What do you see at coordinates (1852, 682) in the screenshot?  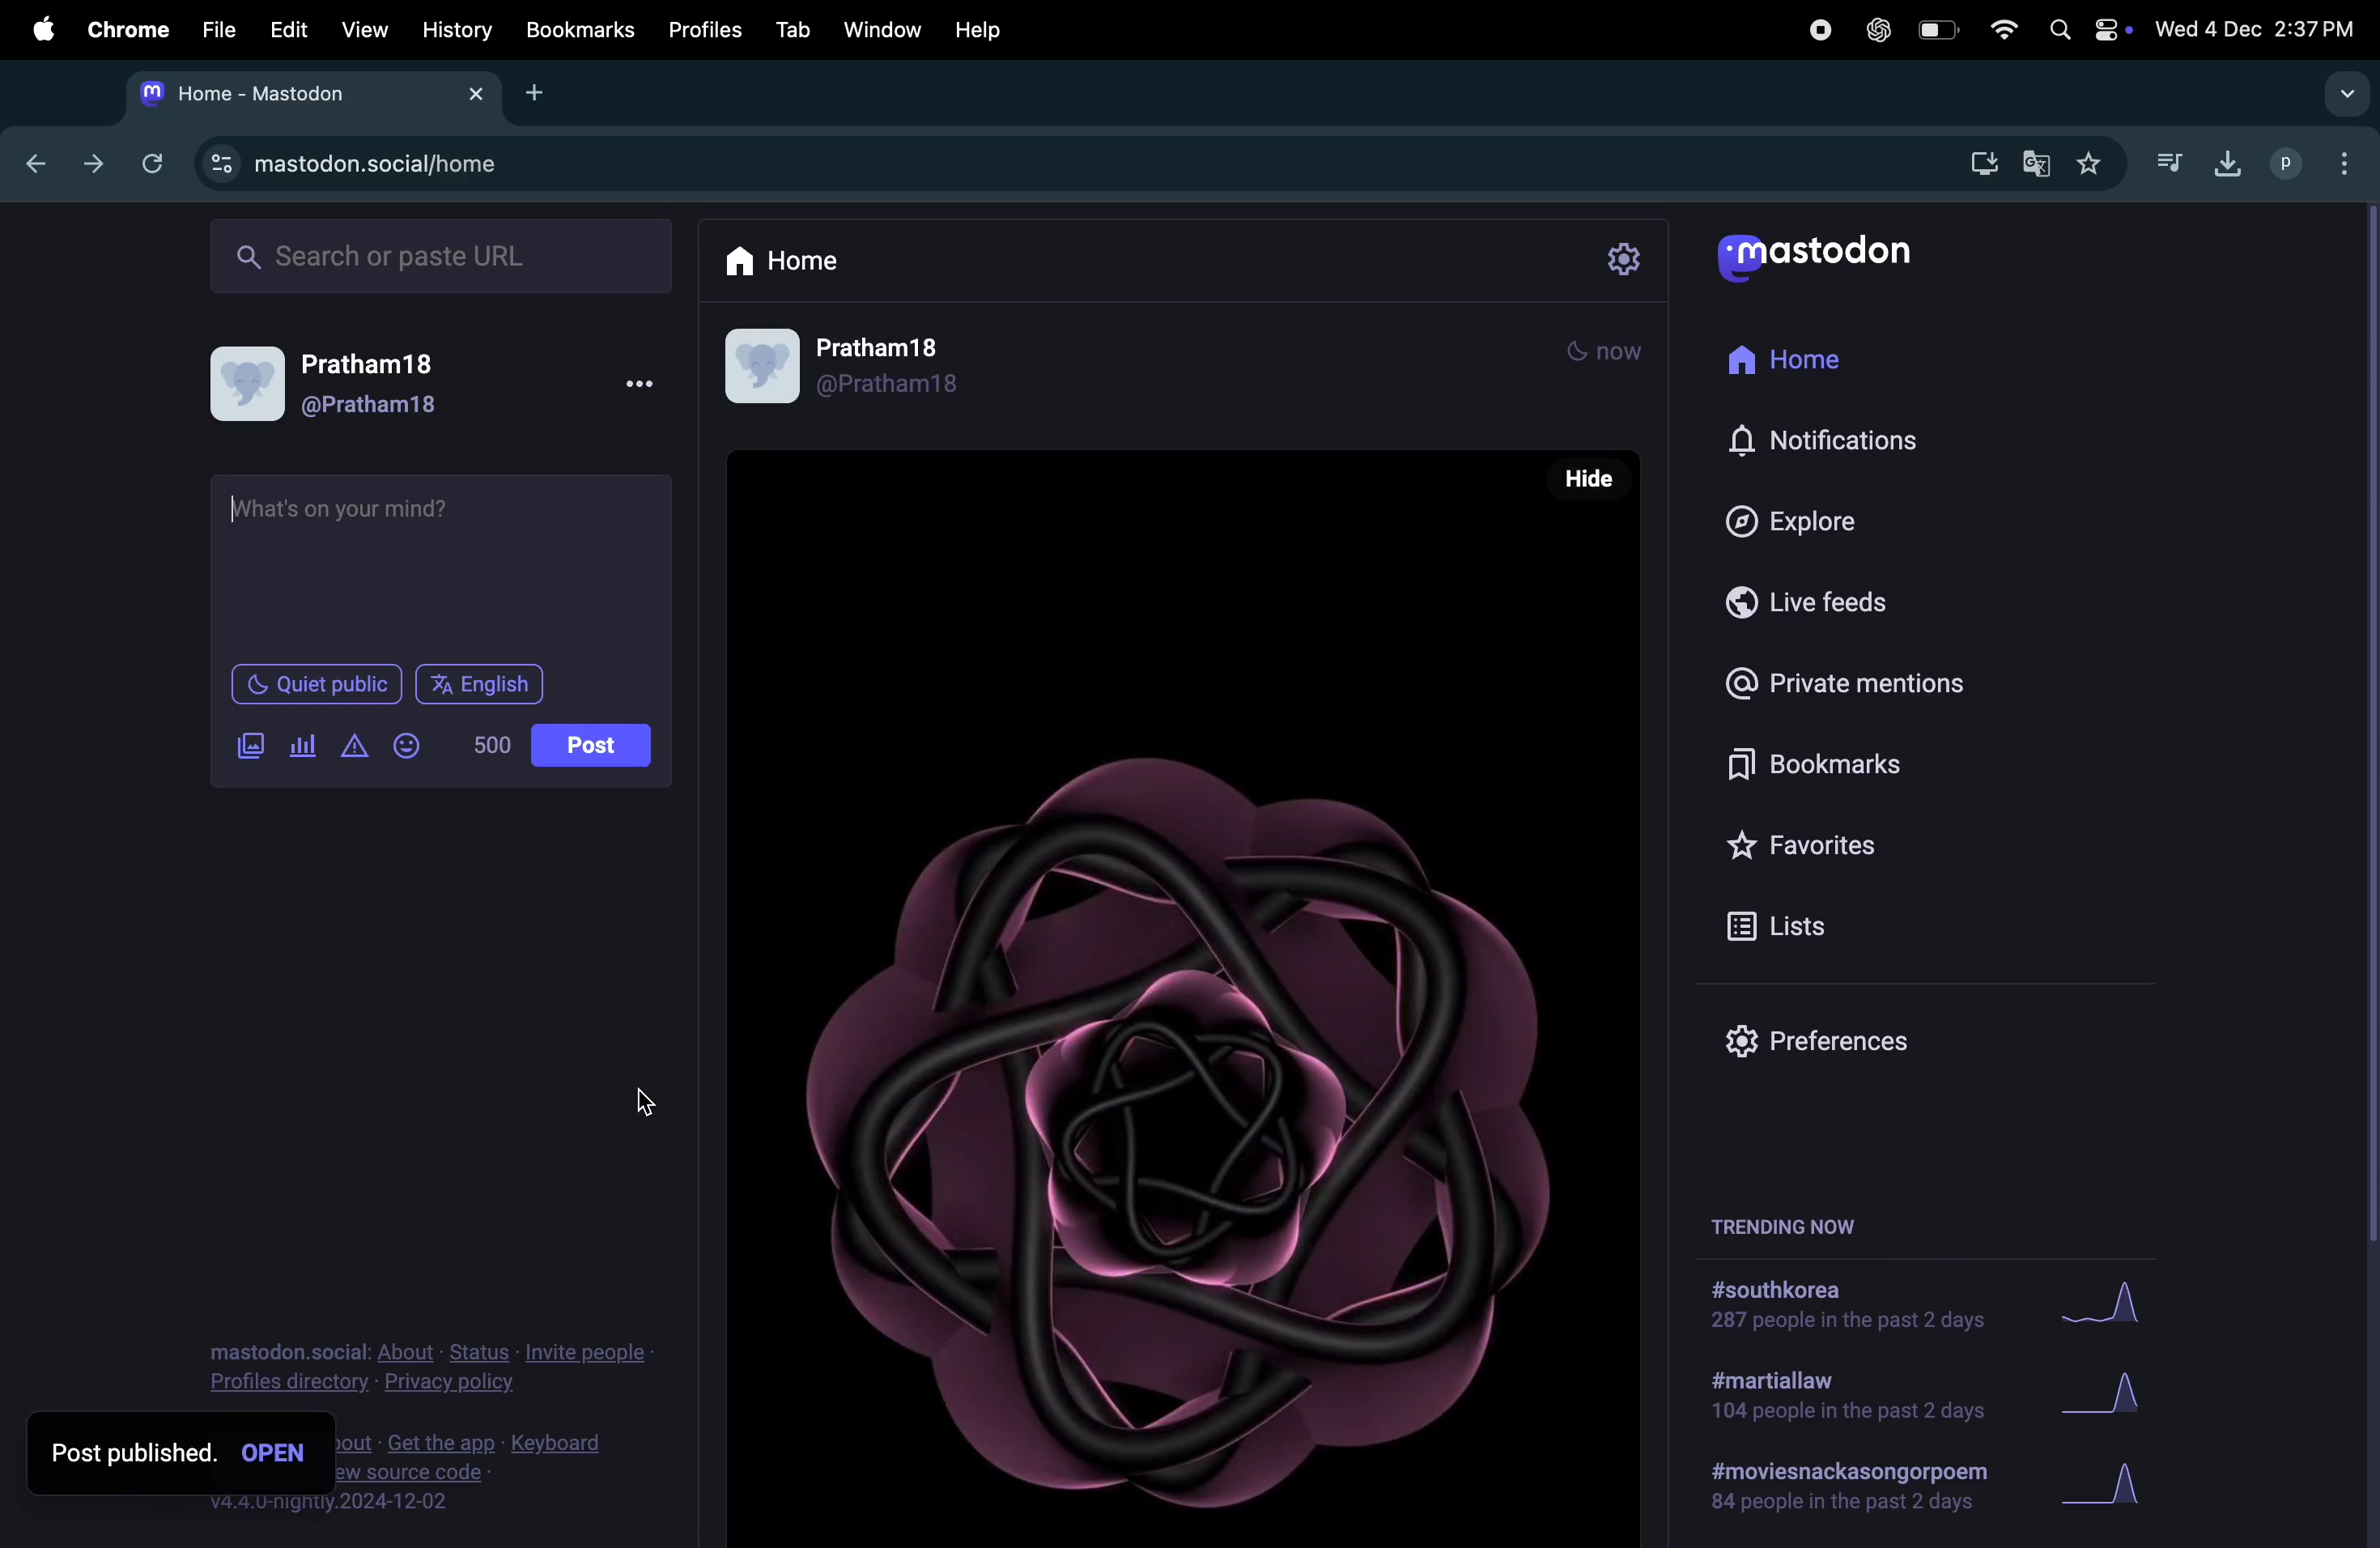 I see `private mentions` at bounding box center [1852, 682].